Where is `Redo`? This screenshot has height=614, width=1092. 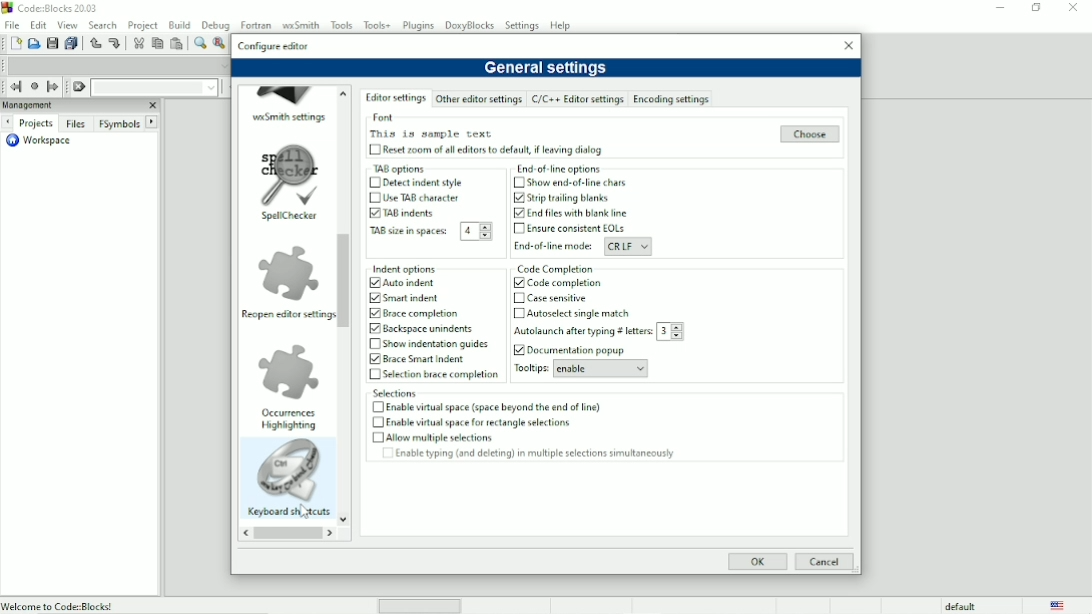 Redo is located at coordinates (117, 44).